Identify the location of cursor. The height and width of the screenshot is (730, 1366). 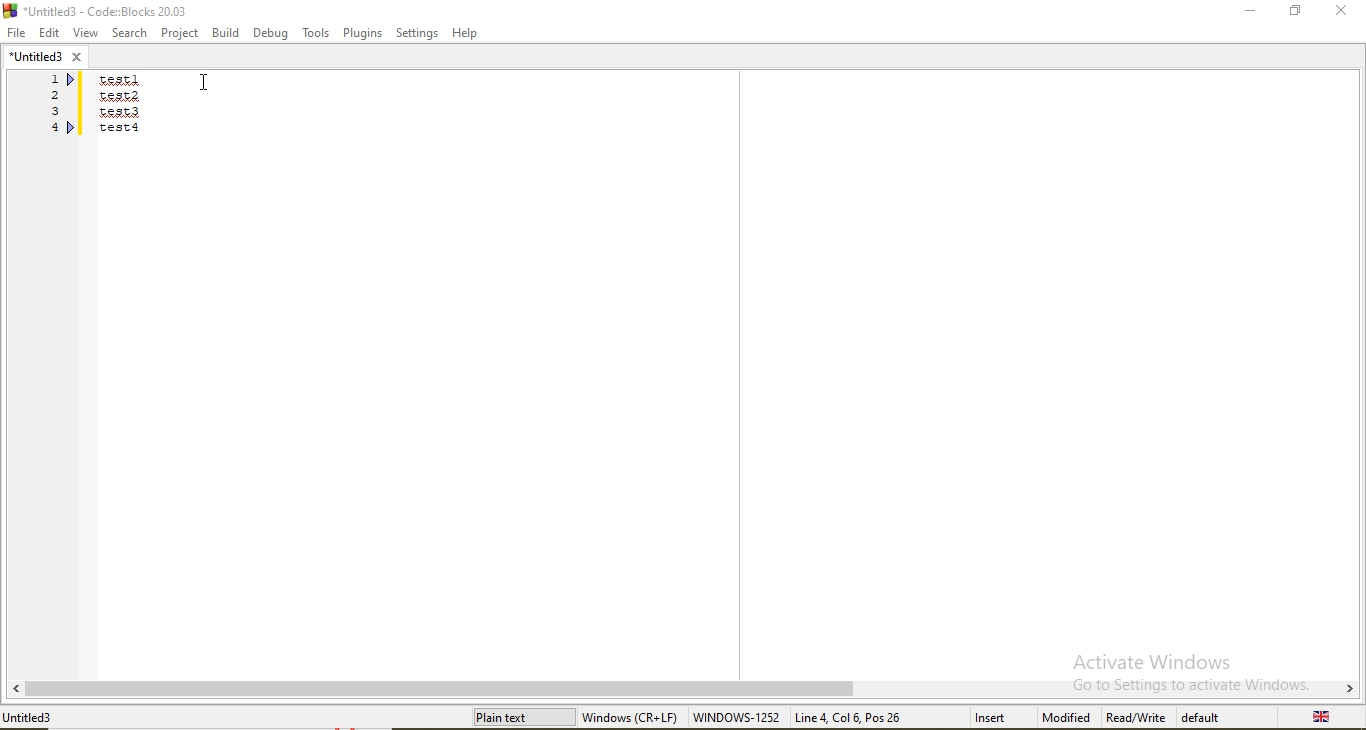
(203, 83).